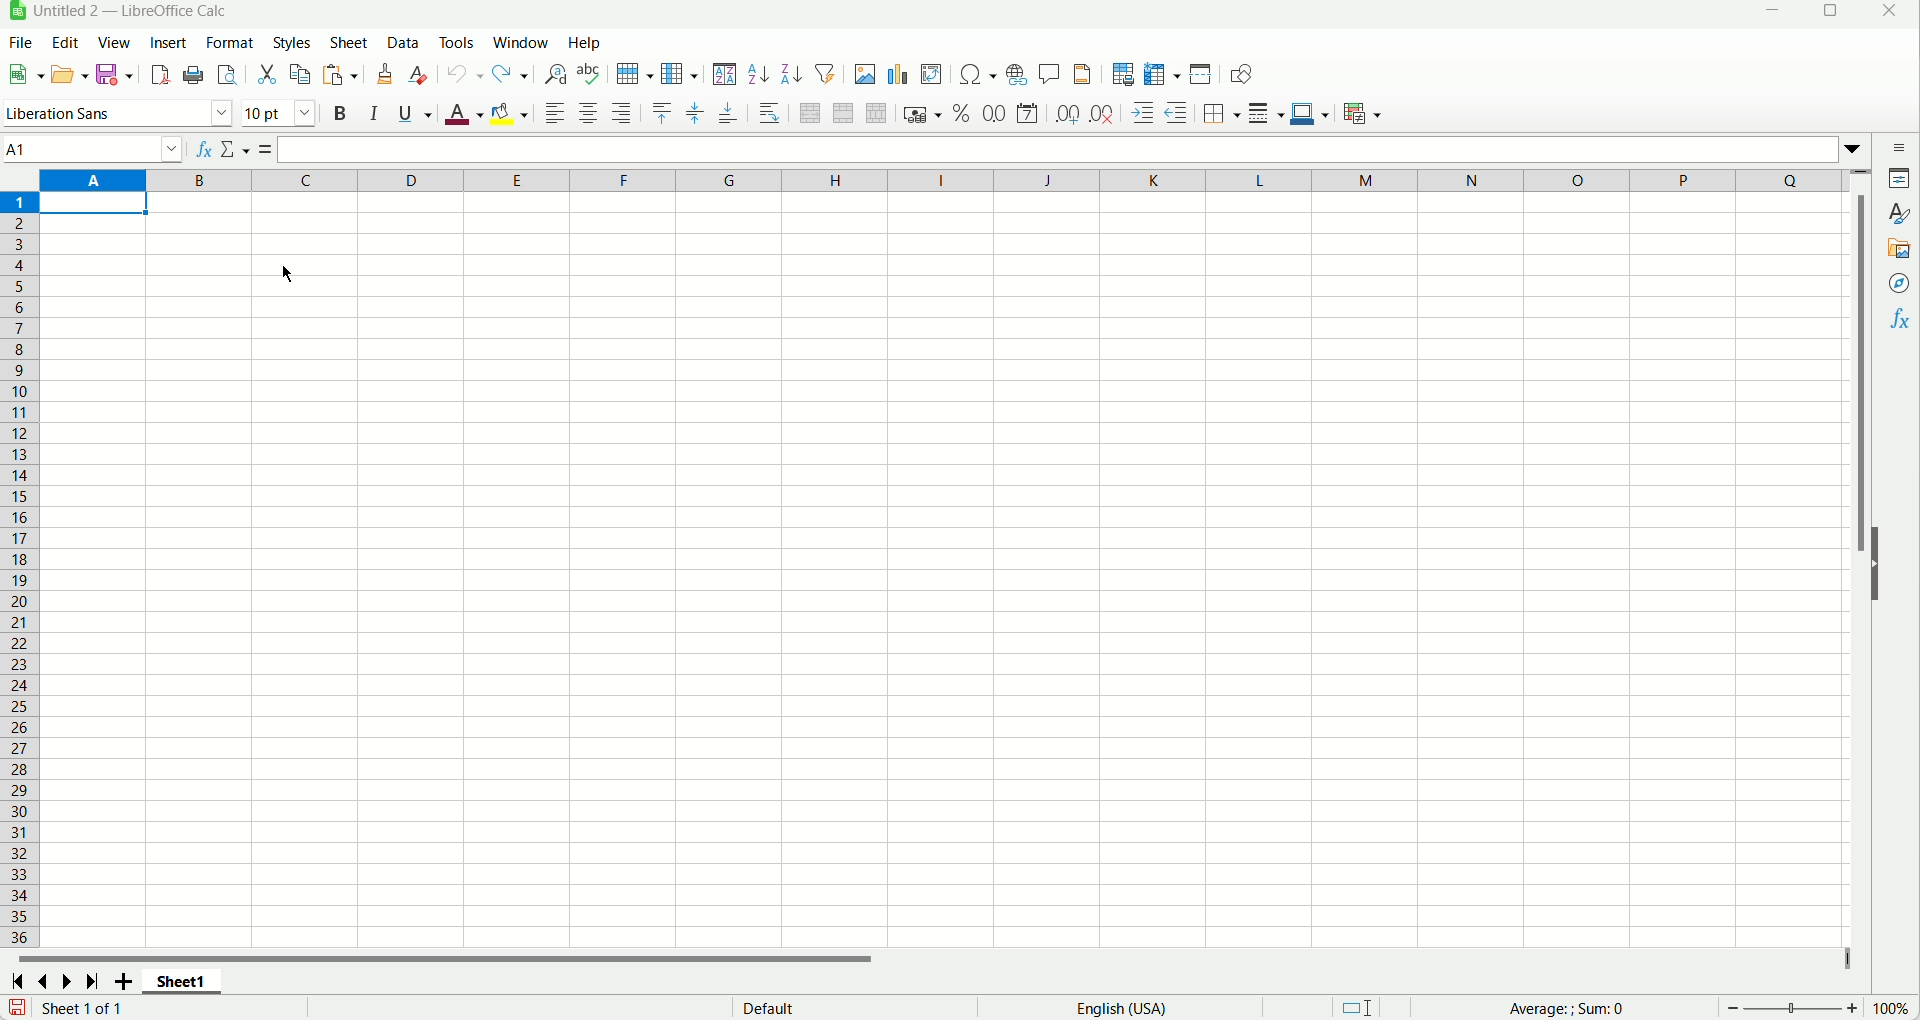 Image resolution: width=1920 pixels, height=1020 pixels. What do you see at coordinates (1018, 73) in the screenshot?
I see `Insert hyperlink` at bounding box center [1018, 73].